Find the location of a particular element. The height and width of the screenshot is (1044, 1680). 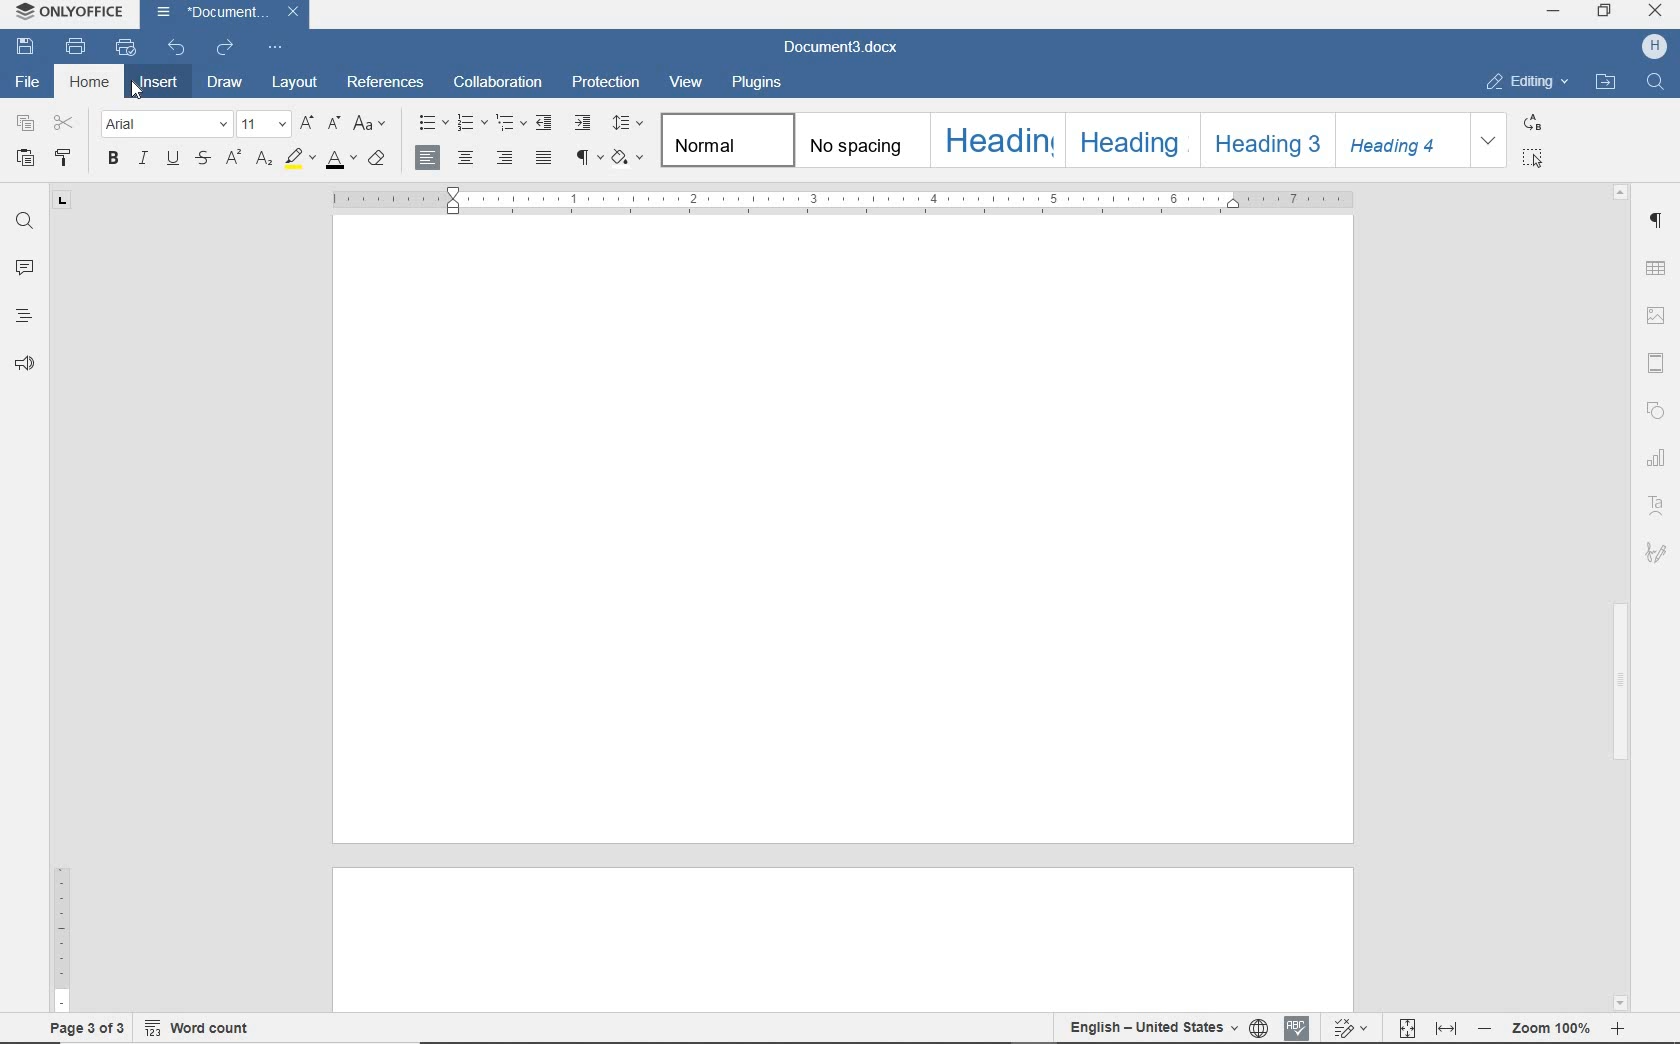

LAYOUT is located at coordinates (290, 84).